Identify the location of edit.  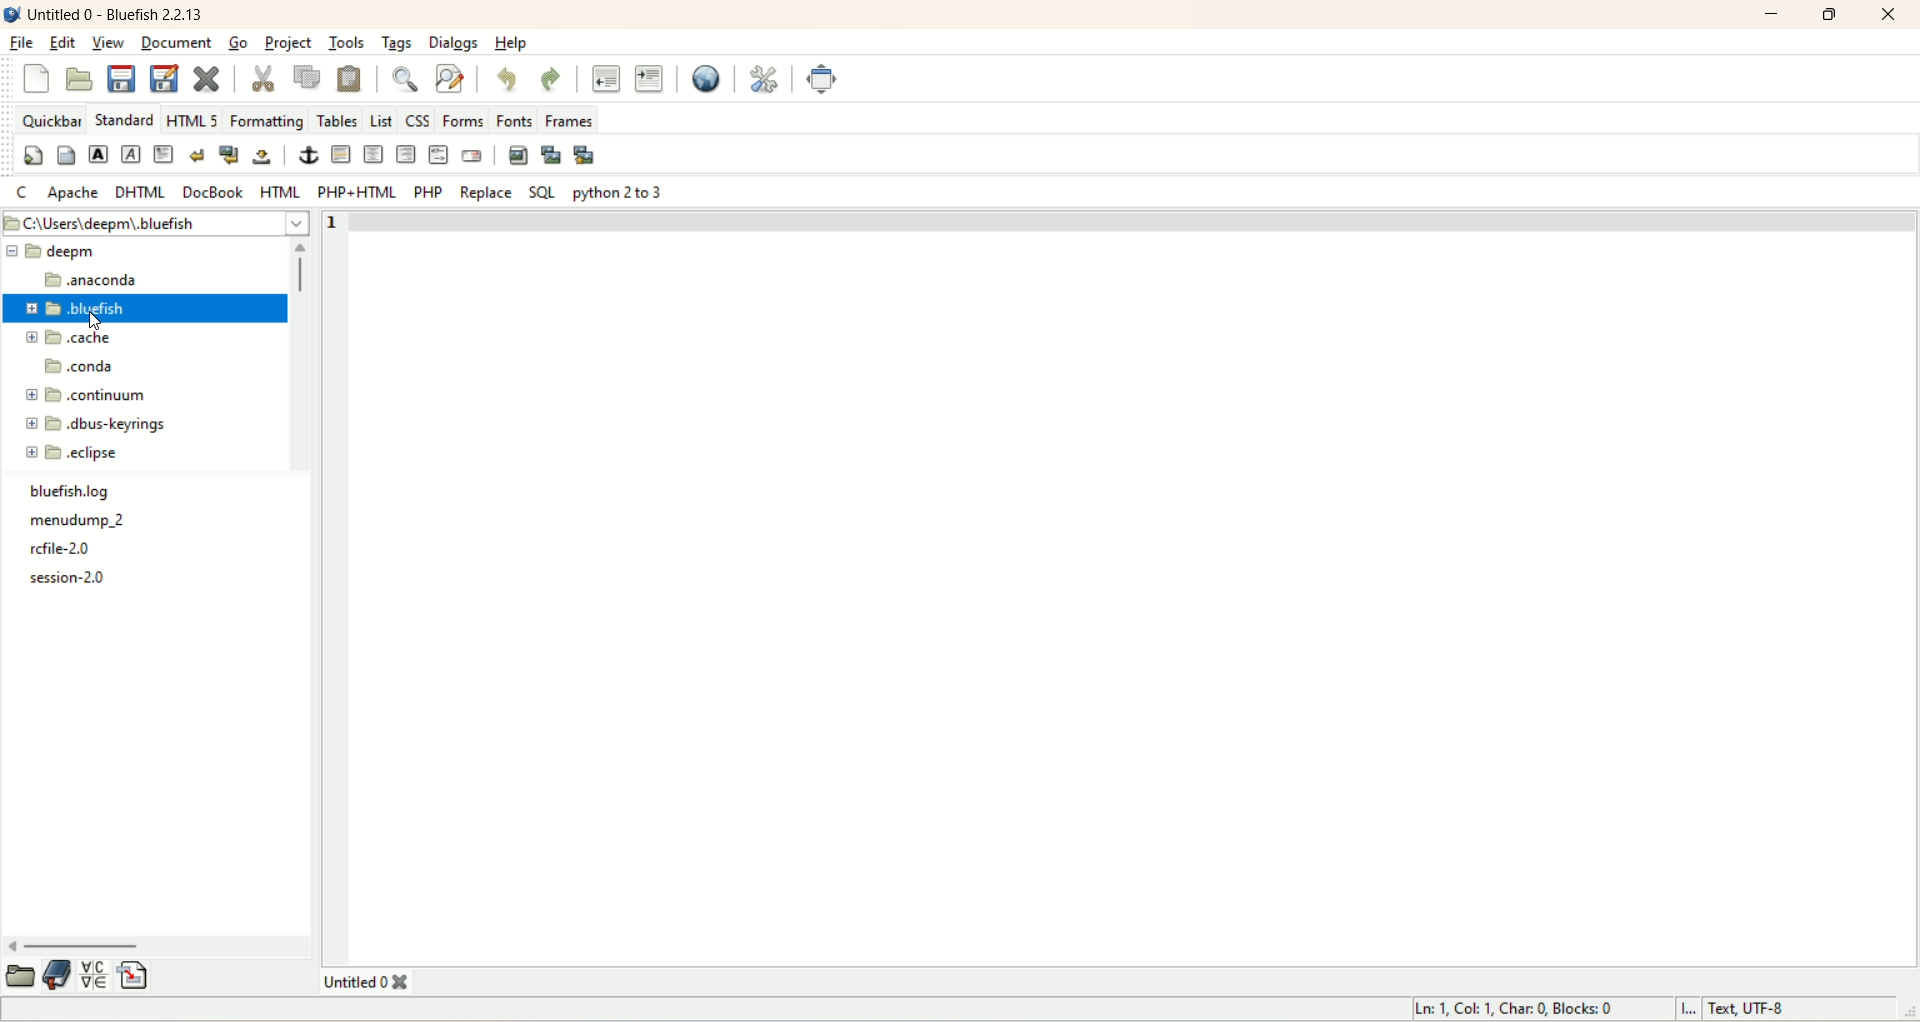
(61, 44).